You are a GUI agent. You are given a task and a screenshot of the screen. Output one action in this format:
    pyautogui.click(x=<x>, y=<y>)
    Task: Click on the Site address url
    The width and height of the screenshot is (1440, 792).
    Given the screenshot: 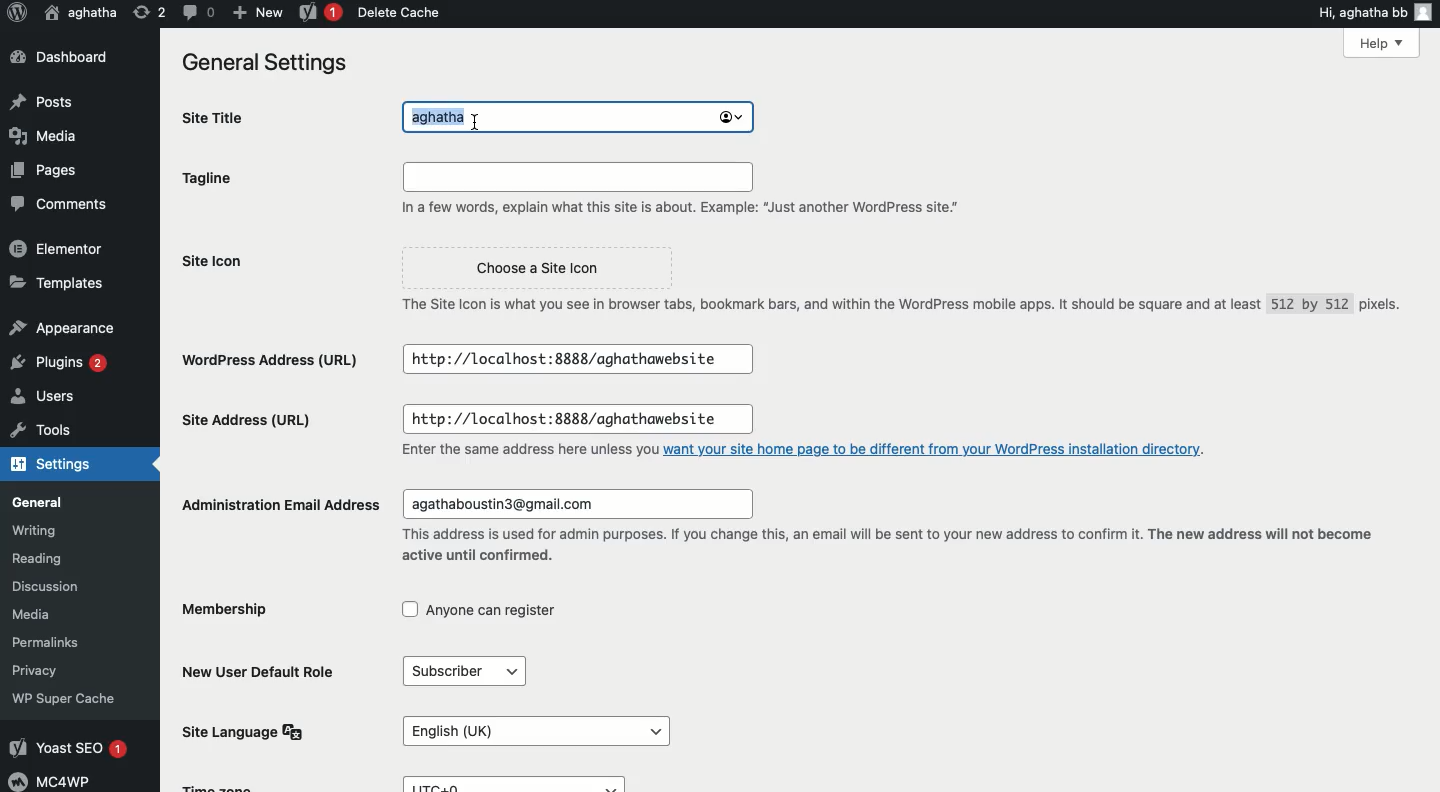 What is the action you would take?
    pyautogui.click(x=251, y=423)
    